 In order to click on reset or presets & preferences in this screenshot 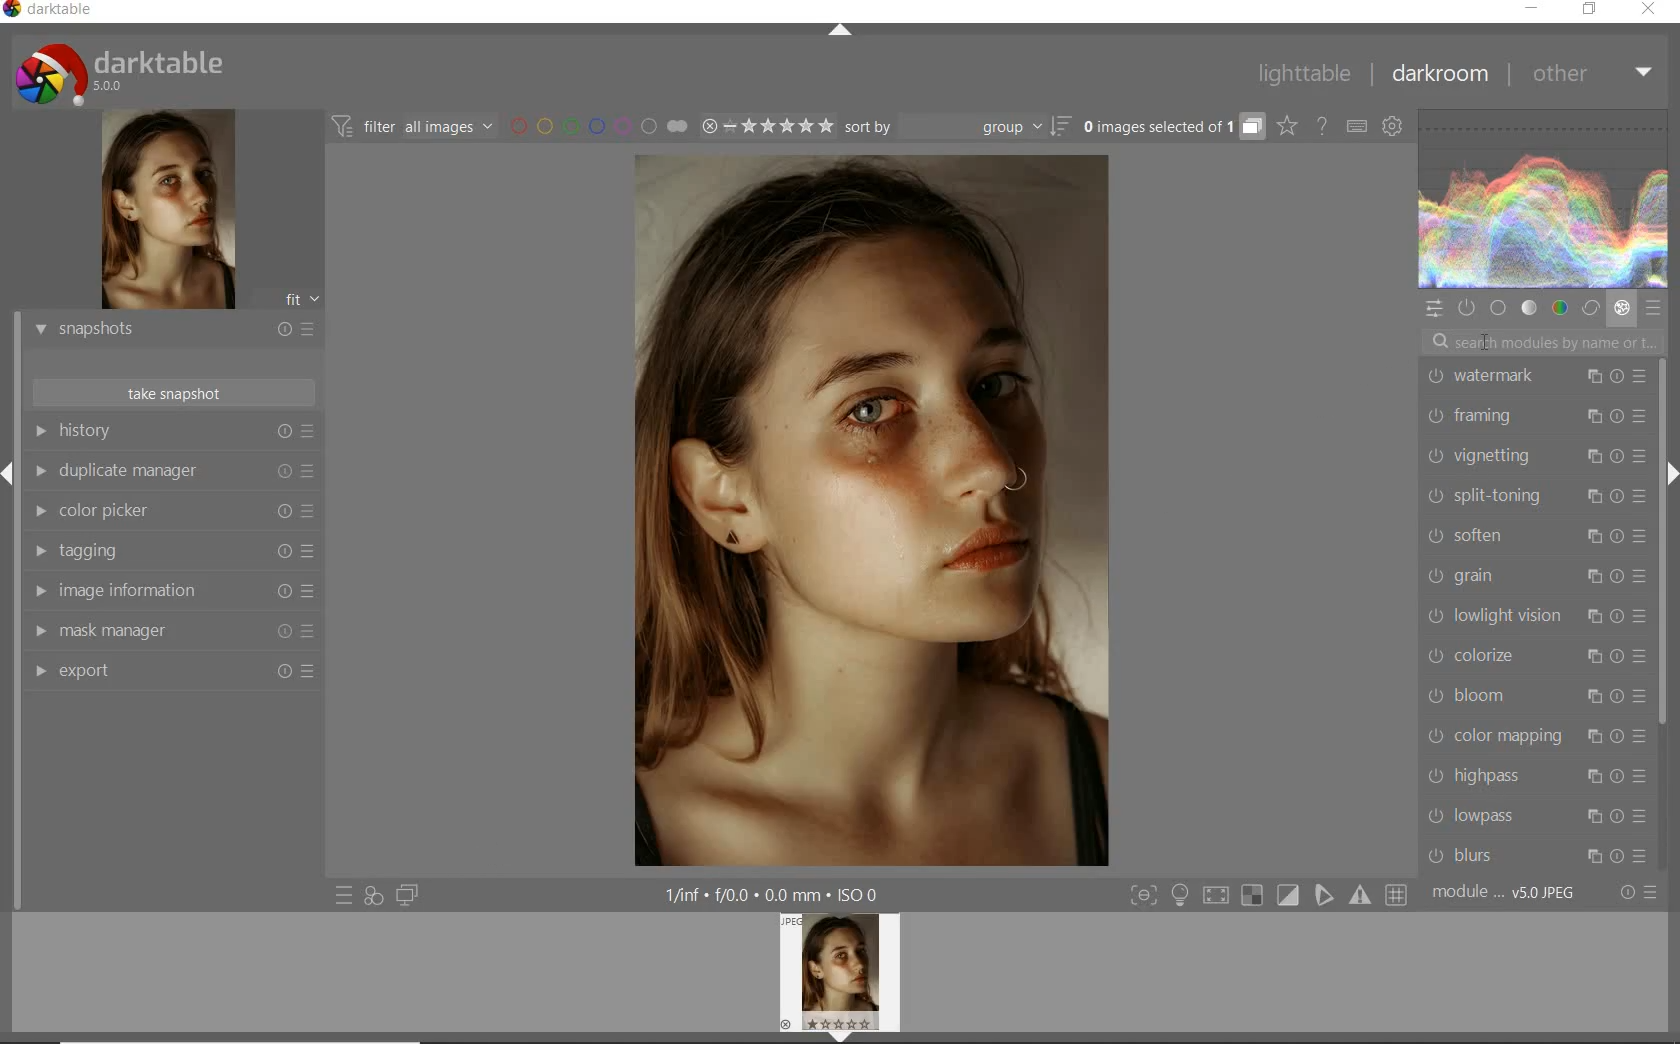, I will do `click(1640, 893)`.